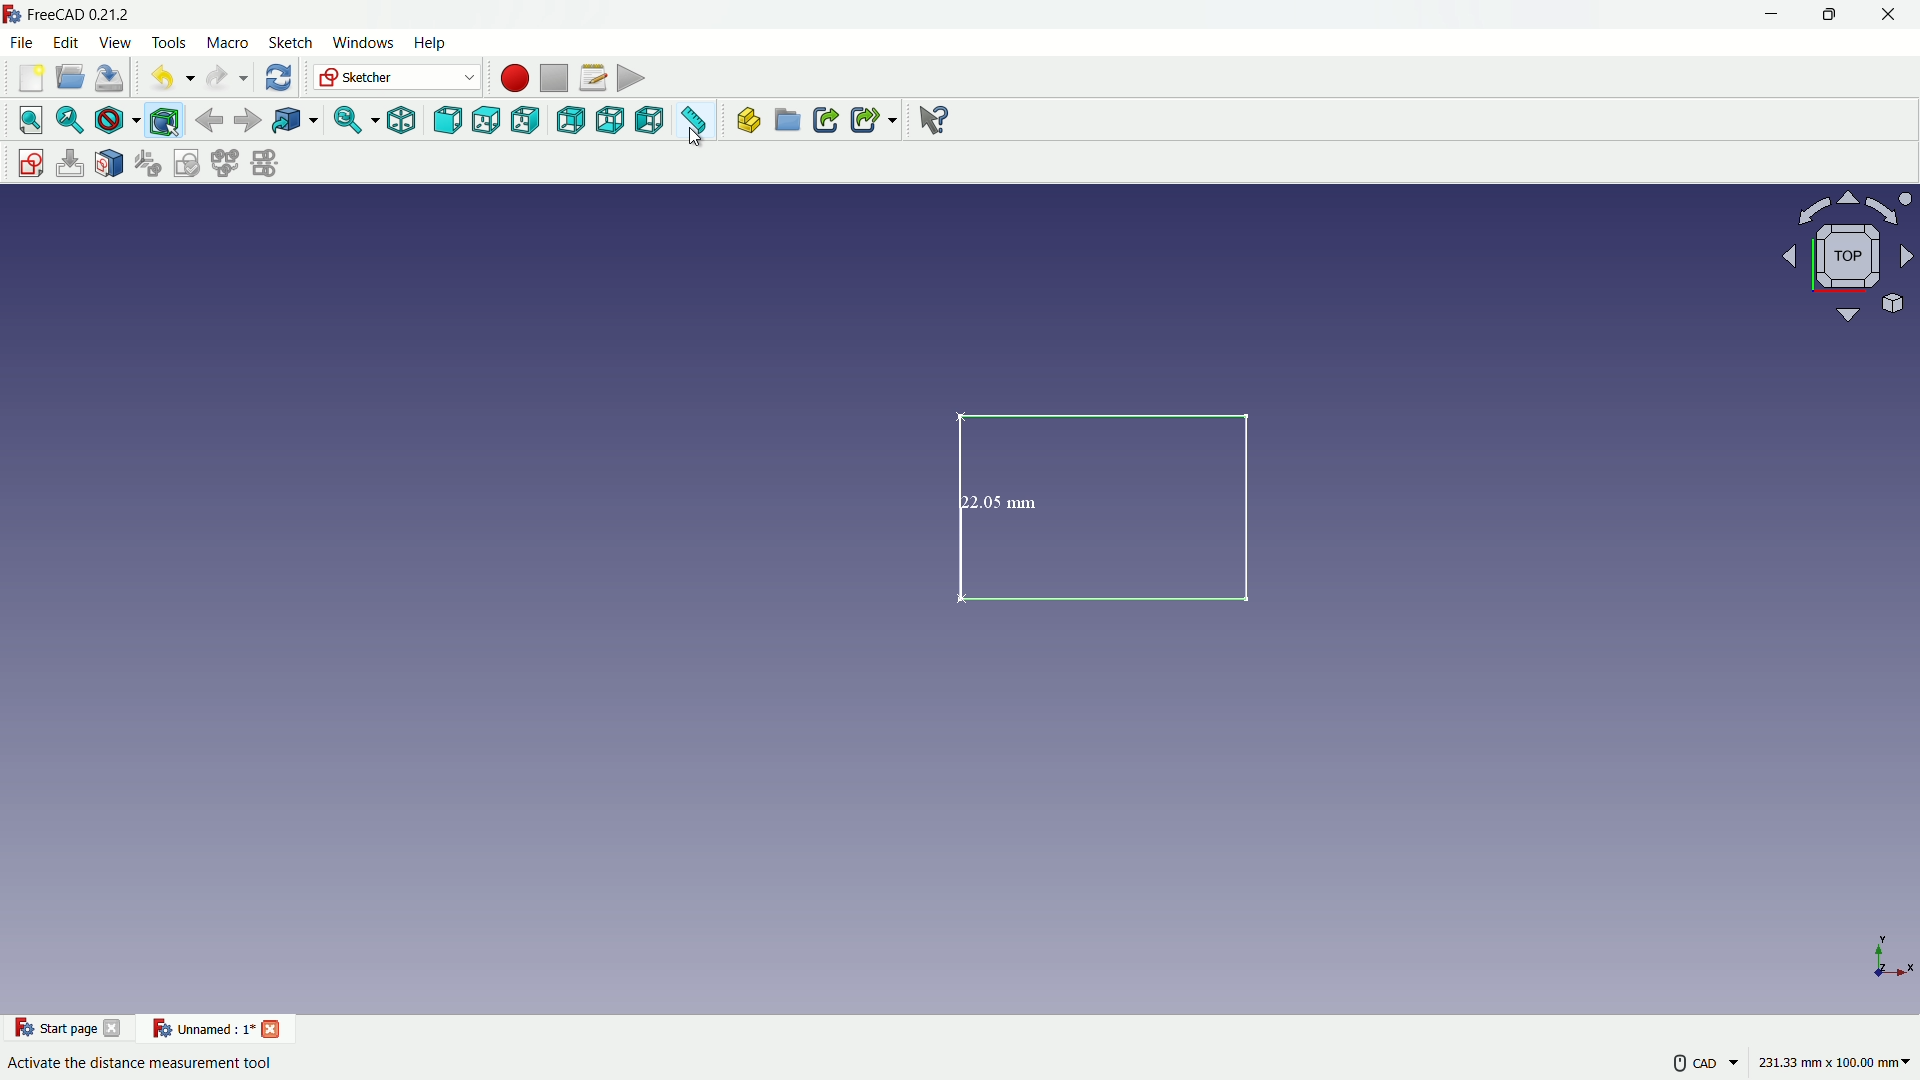 This screenshot has width=1920, height=1080. What do you see at coordinates (276, 78) in the screenshot?
I see `refresh` at bounding box center [276, 78].